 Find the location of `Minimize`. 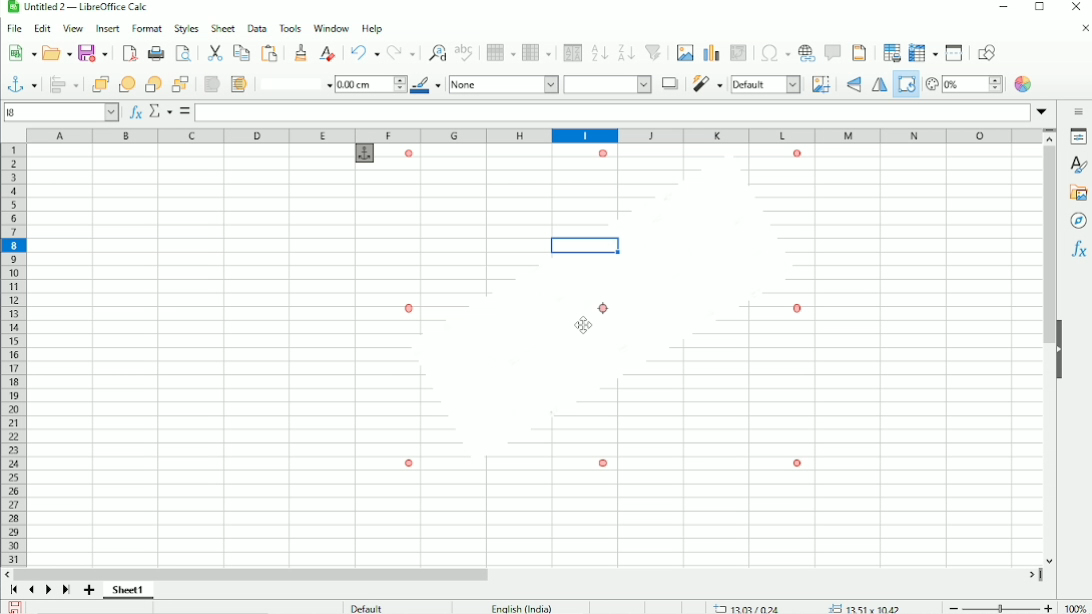

Minimize is located at coordinates (1001, 6).